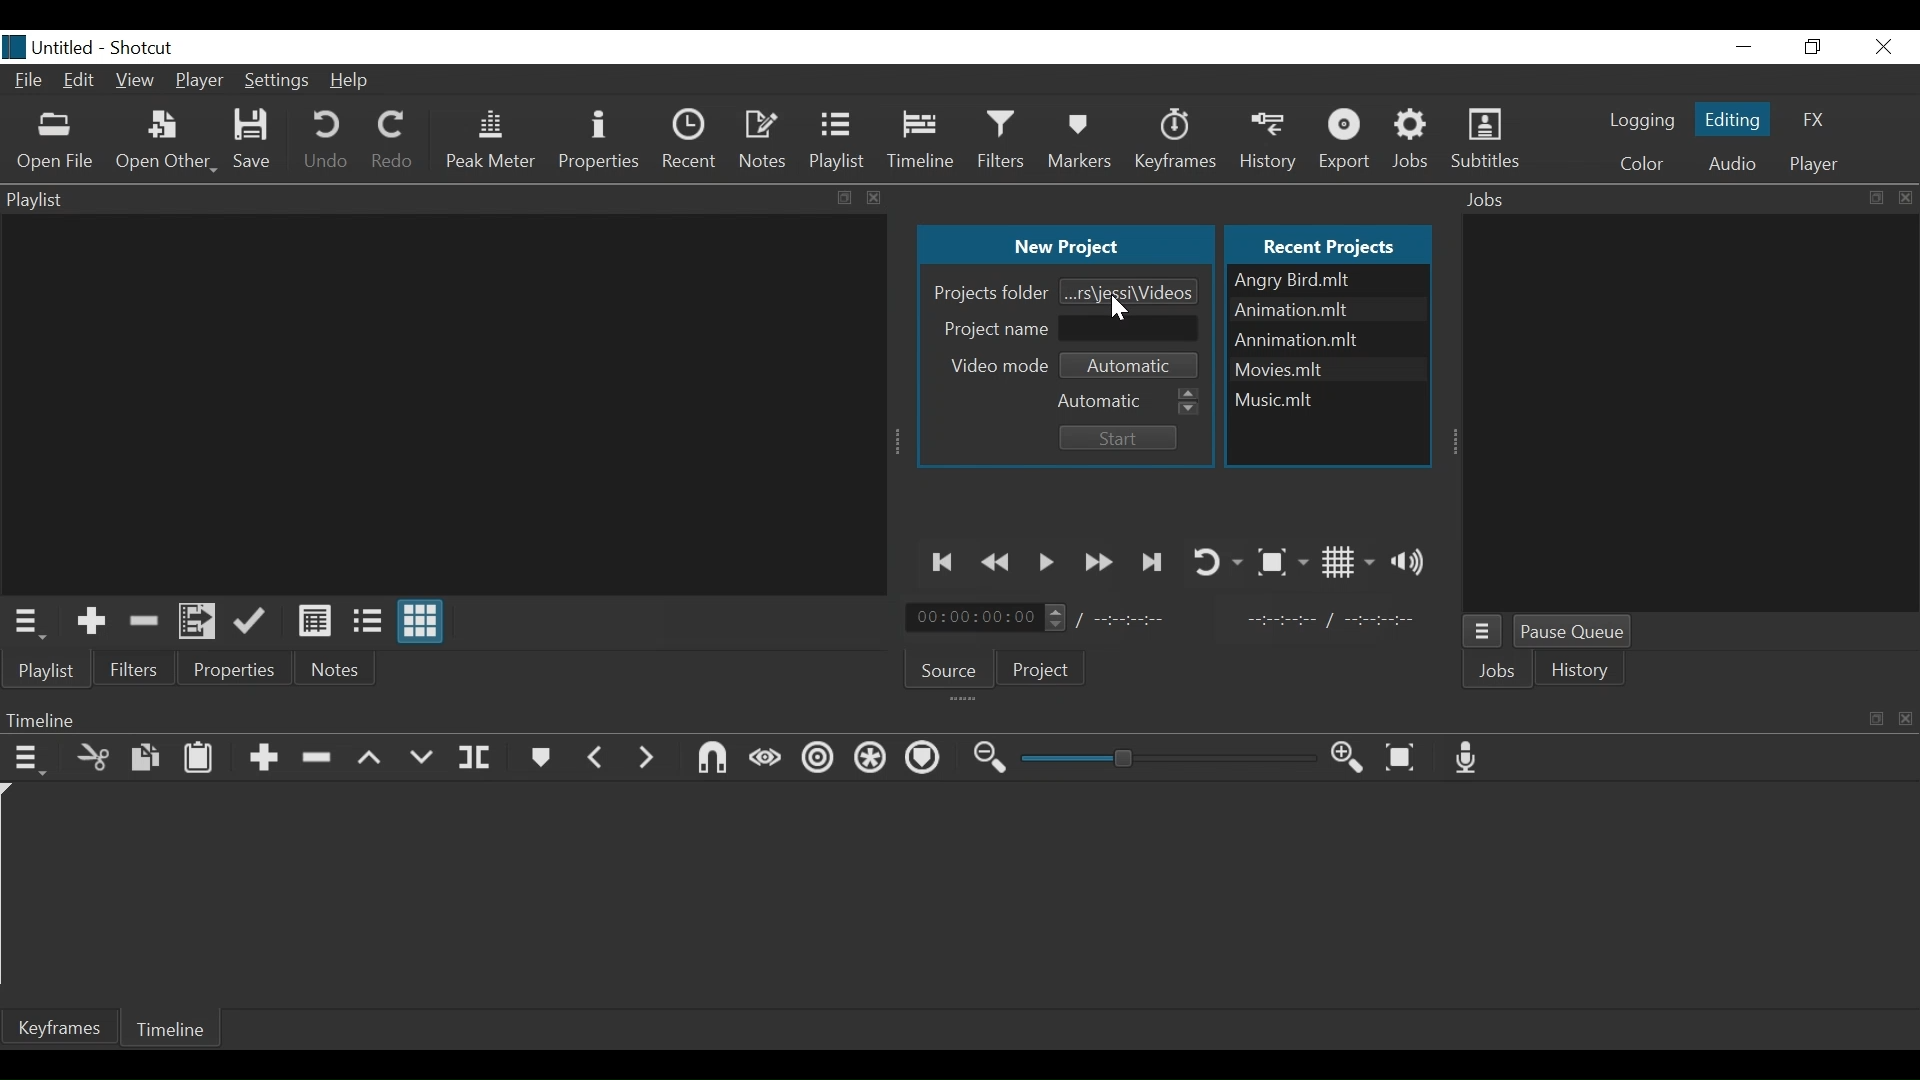 The image size is (1920, 1080). What do you see at coordinates (1730, 118) in the screenshot?
I see `Editing` at bounding box center [1730, 118].